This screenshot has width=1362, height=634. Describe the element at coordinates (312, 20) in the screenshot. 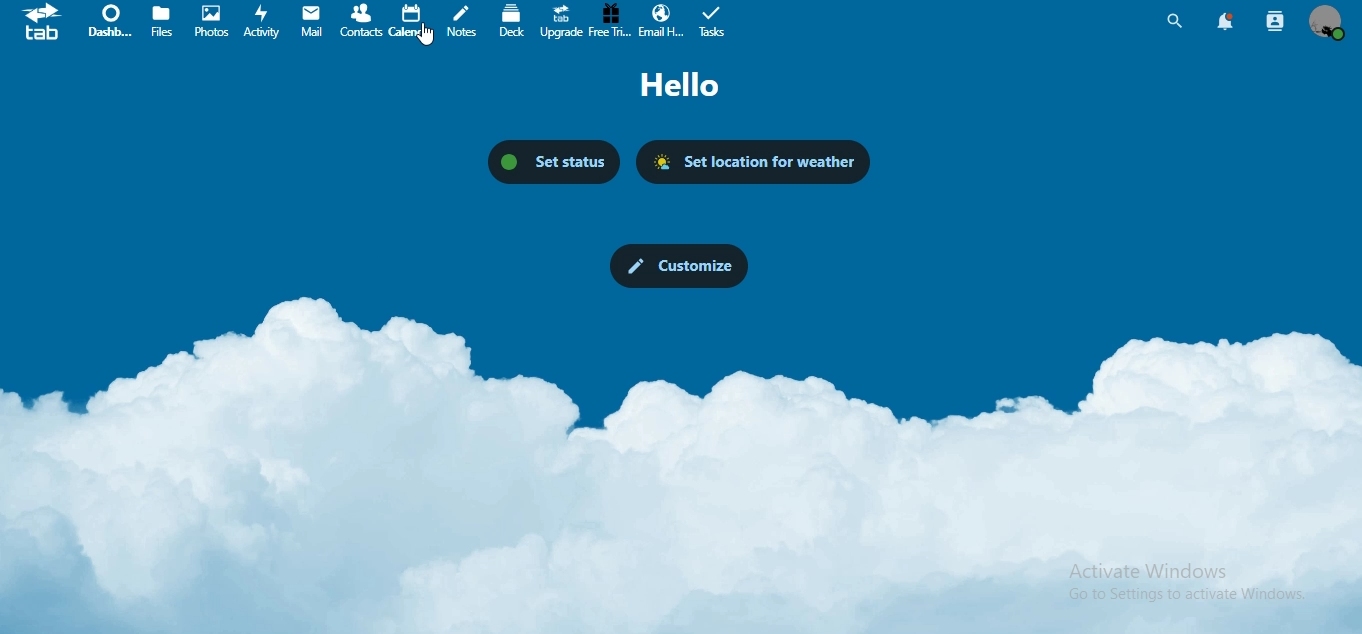

I see `mail` at that location.